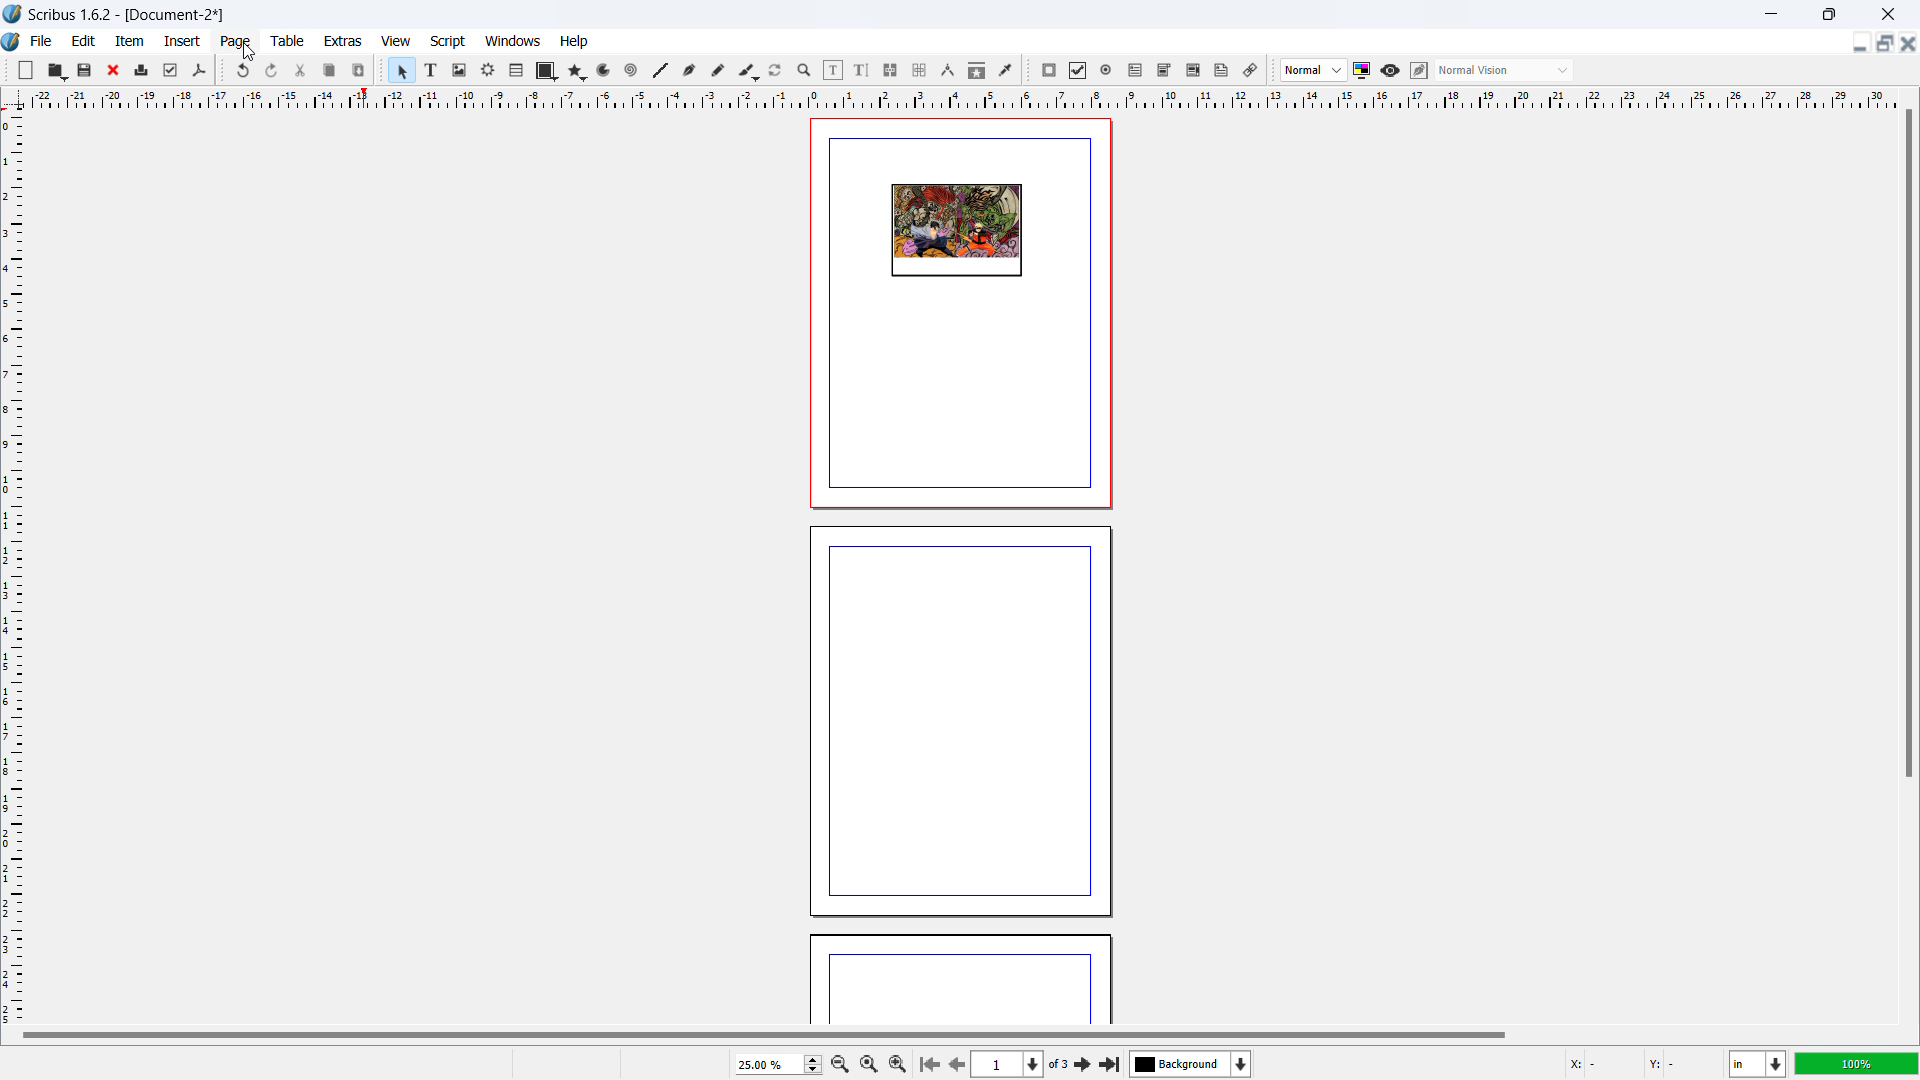 The image size is (1920, 1080). What do you see at coordinates (928, 1062) in the screenshot?
I see `first page` at bounding box center [928, 1062].